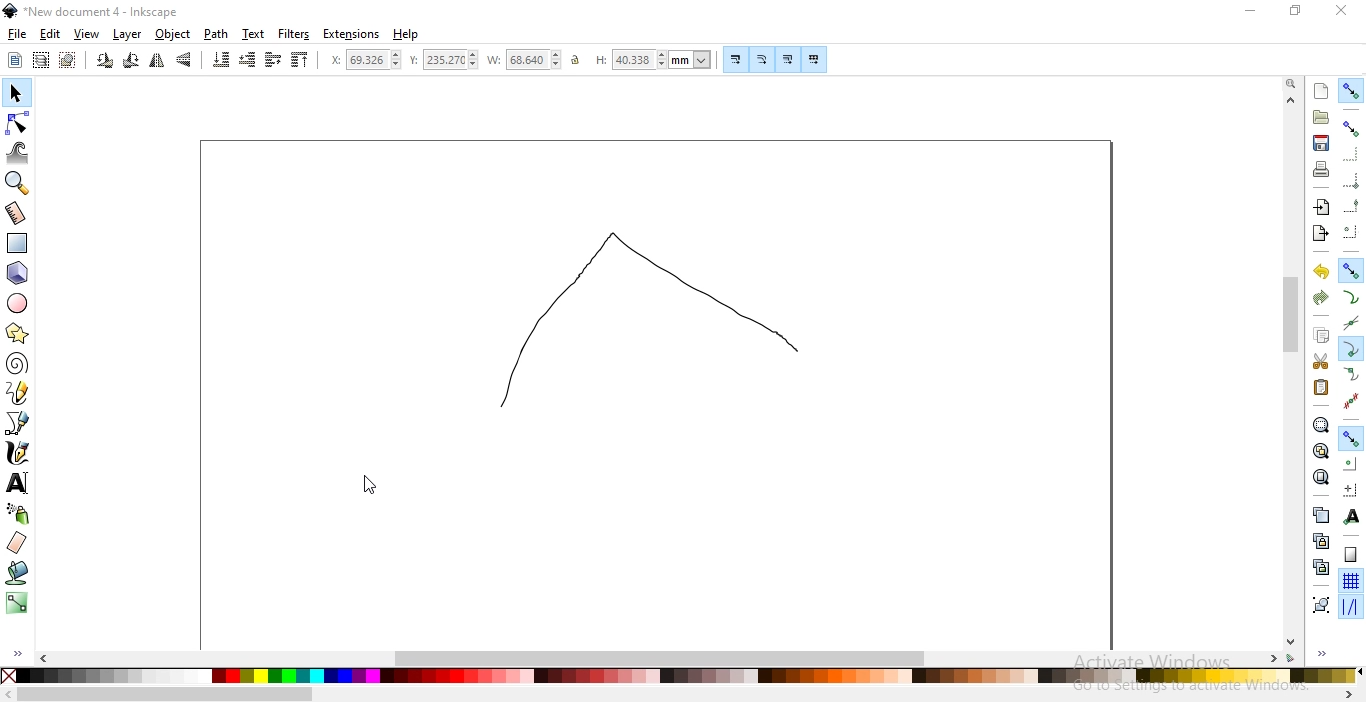  I want to click on lower selection to bottom, so click(220, 59).